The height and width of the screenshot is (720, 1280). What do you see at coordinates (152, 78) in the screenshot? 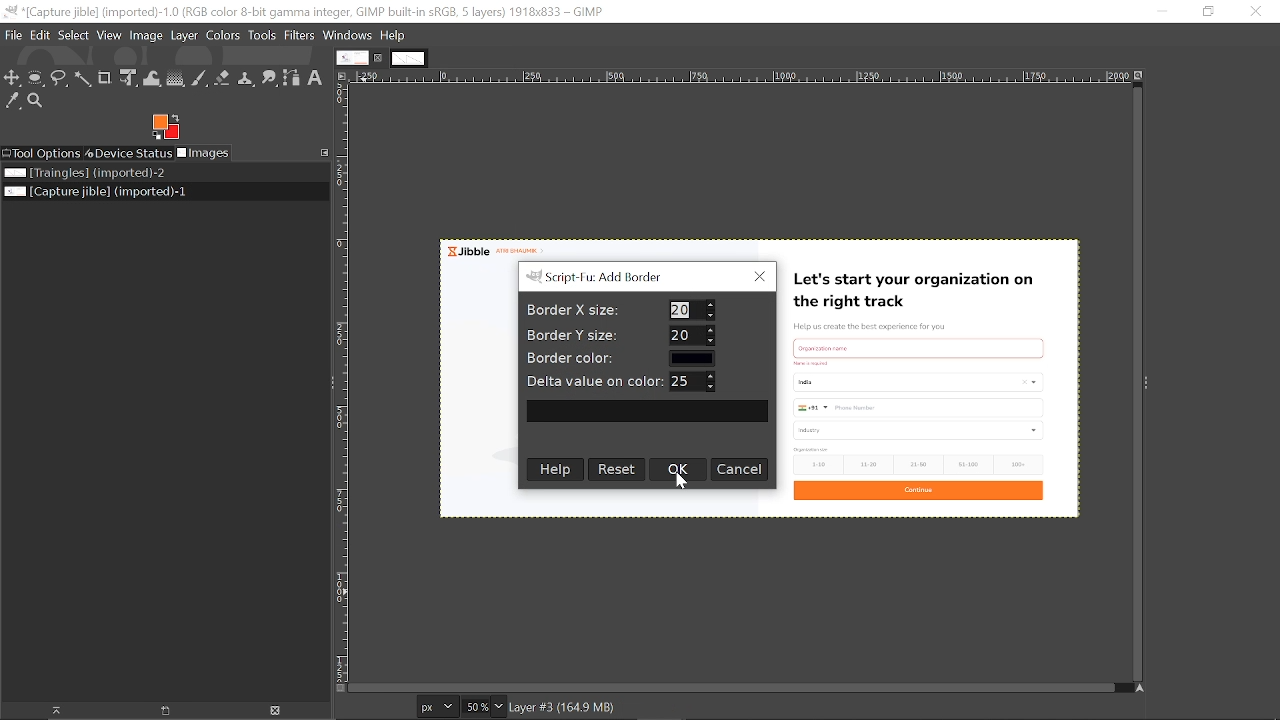
I see `Wrap text tool` at bounding box center [152, 78].